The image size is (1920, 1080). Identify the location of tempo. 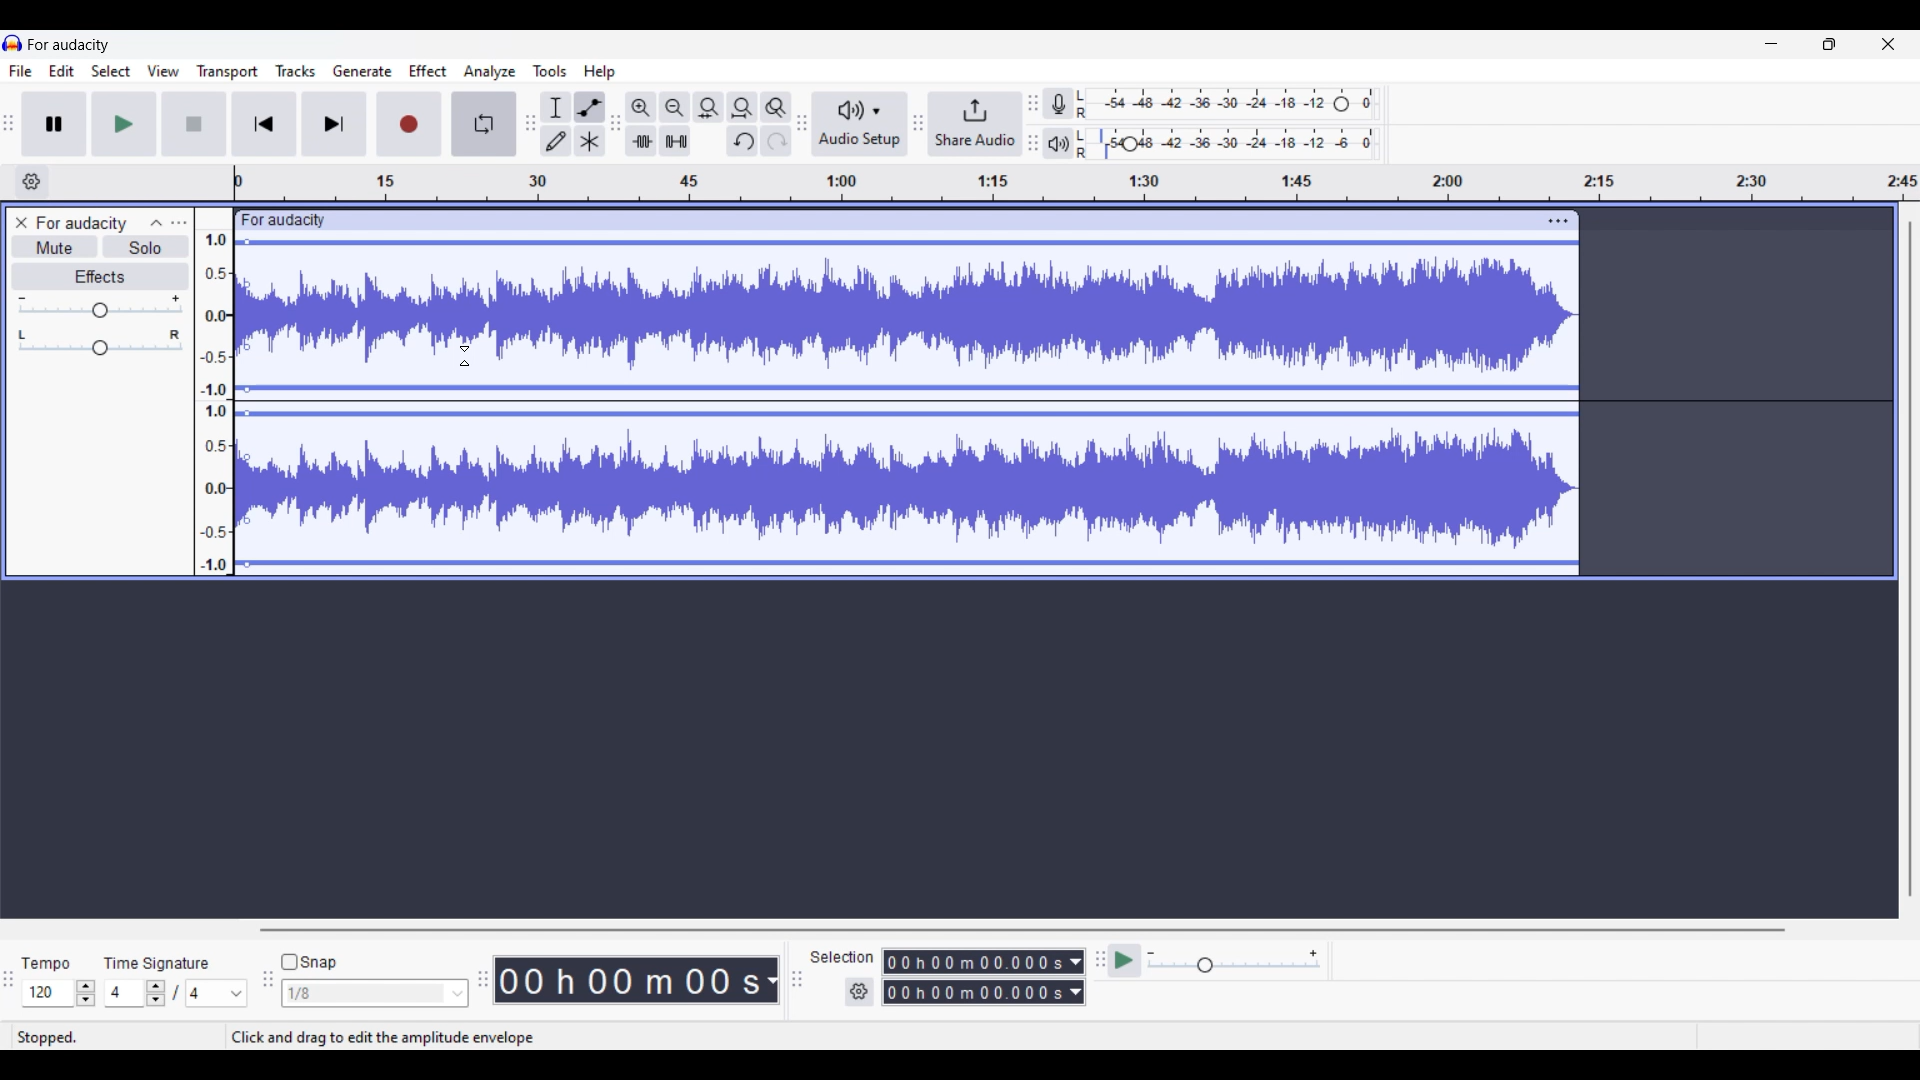
(44, 964).